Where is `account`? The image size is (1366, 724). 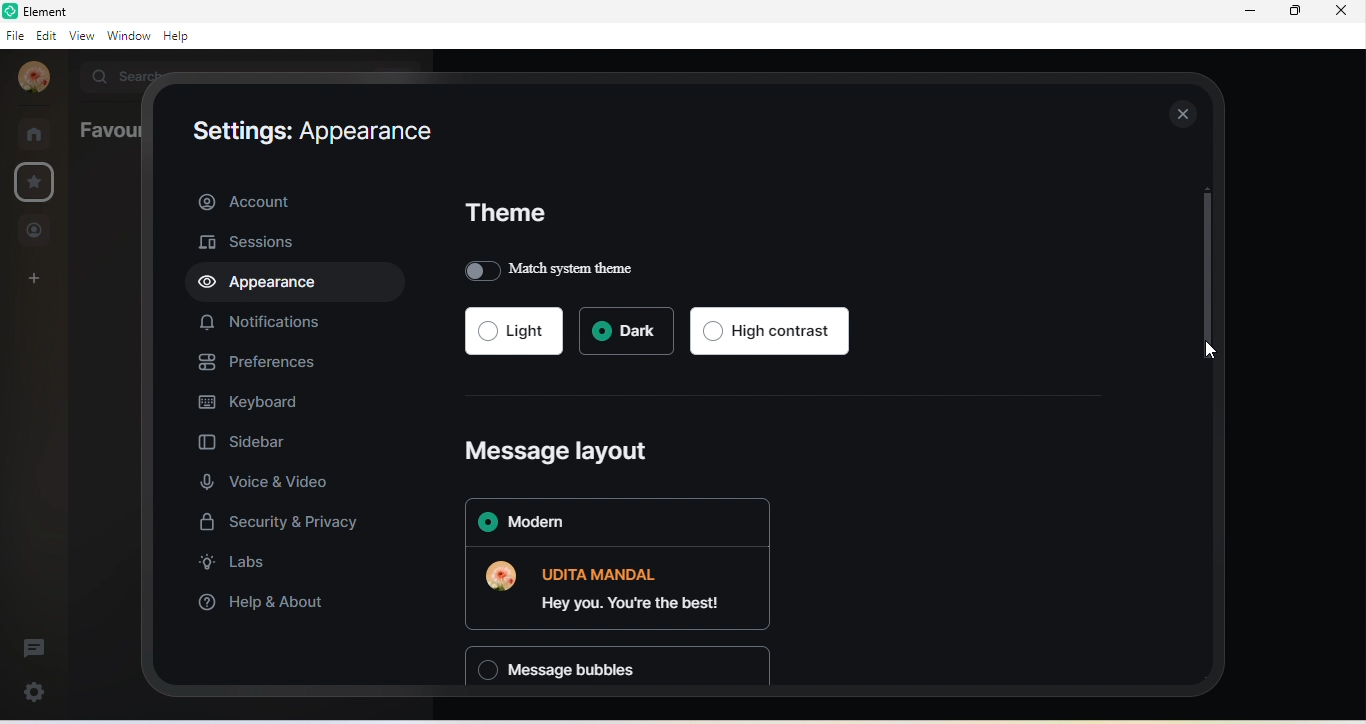
account is located at coordinates (294, 199).